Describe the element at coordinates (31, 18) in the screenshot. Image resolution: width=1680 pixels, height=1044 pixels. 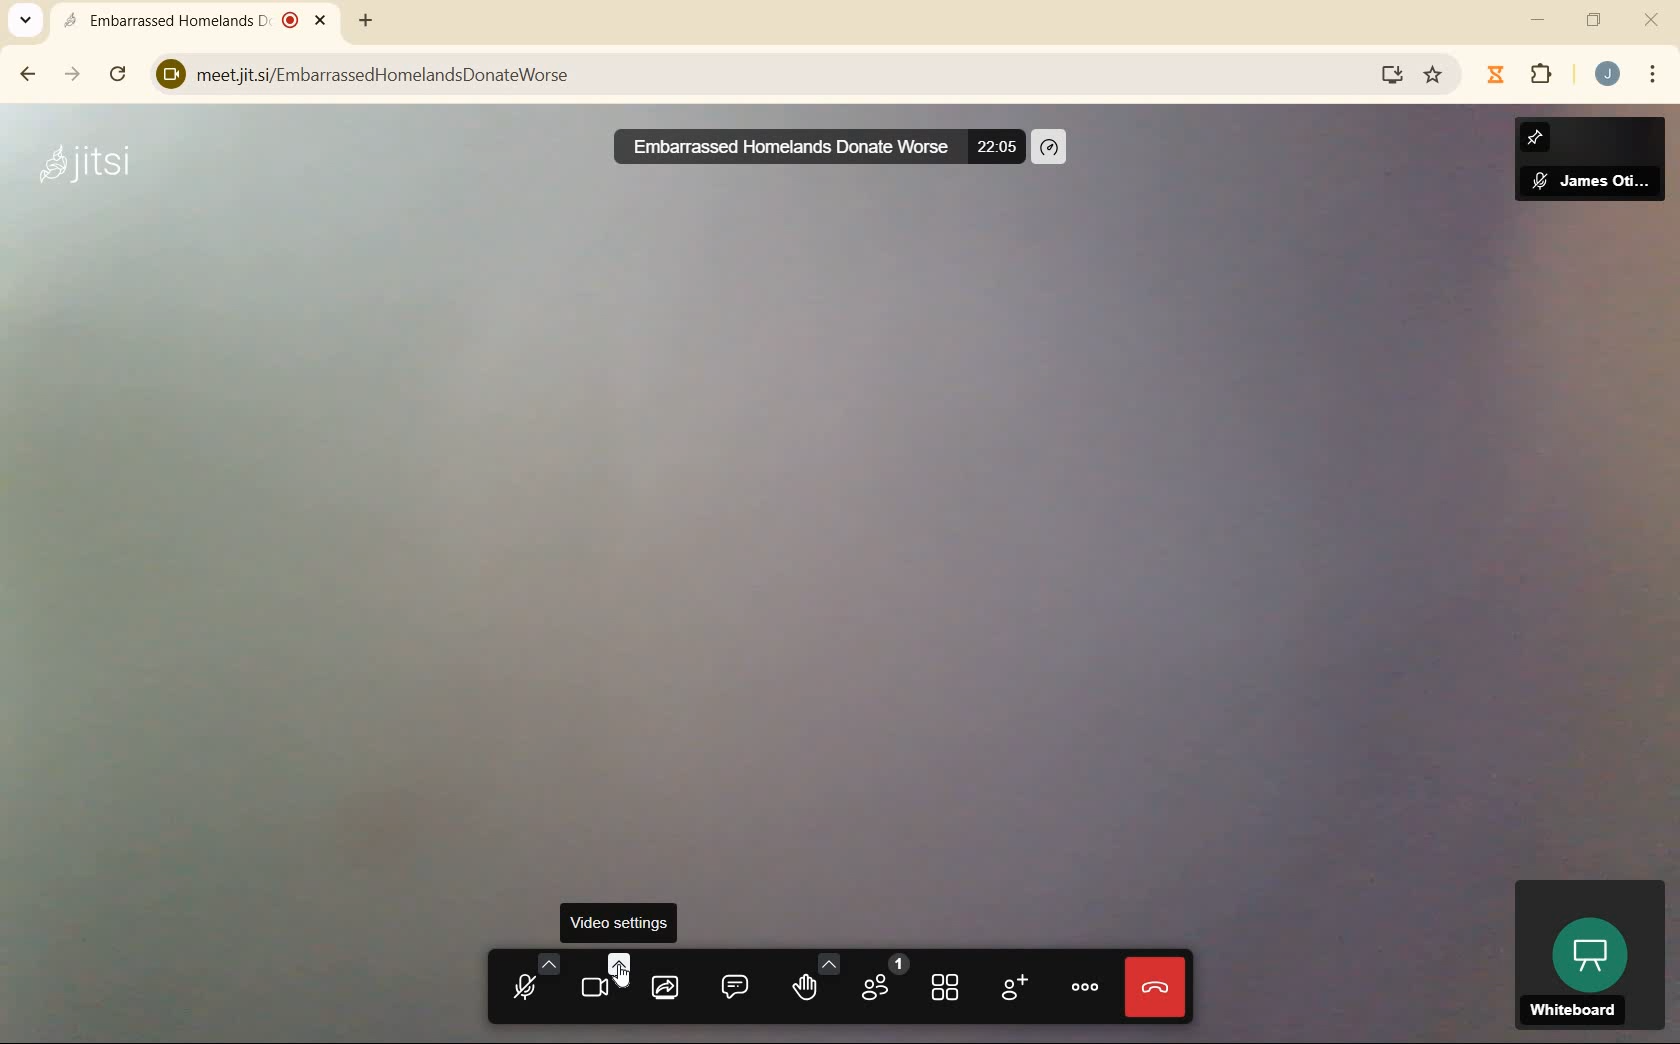
I see `search tabs` at that location.